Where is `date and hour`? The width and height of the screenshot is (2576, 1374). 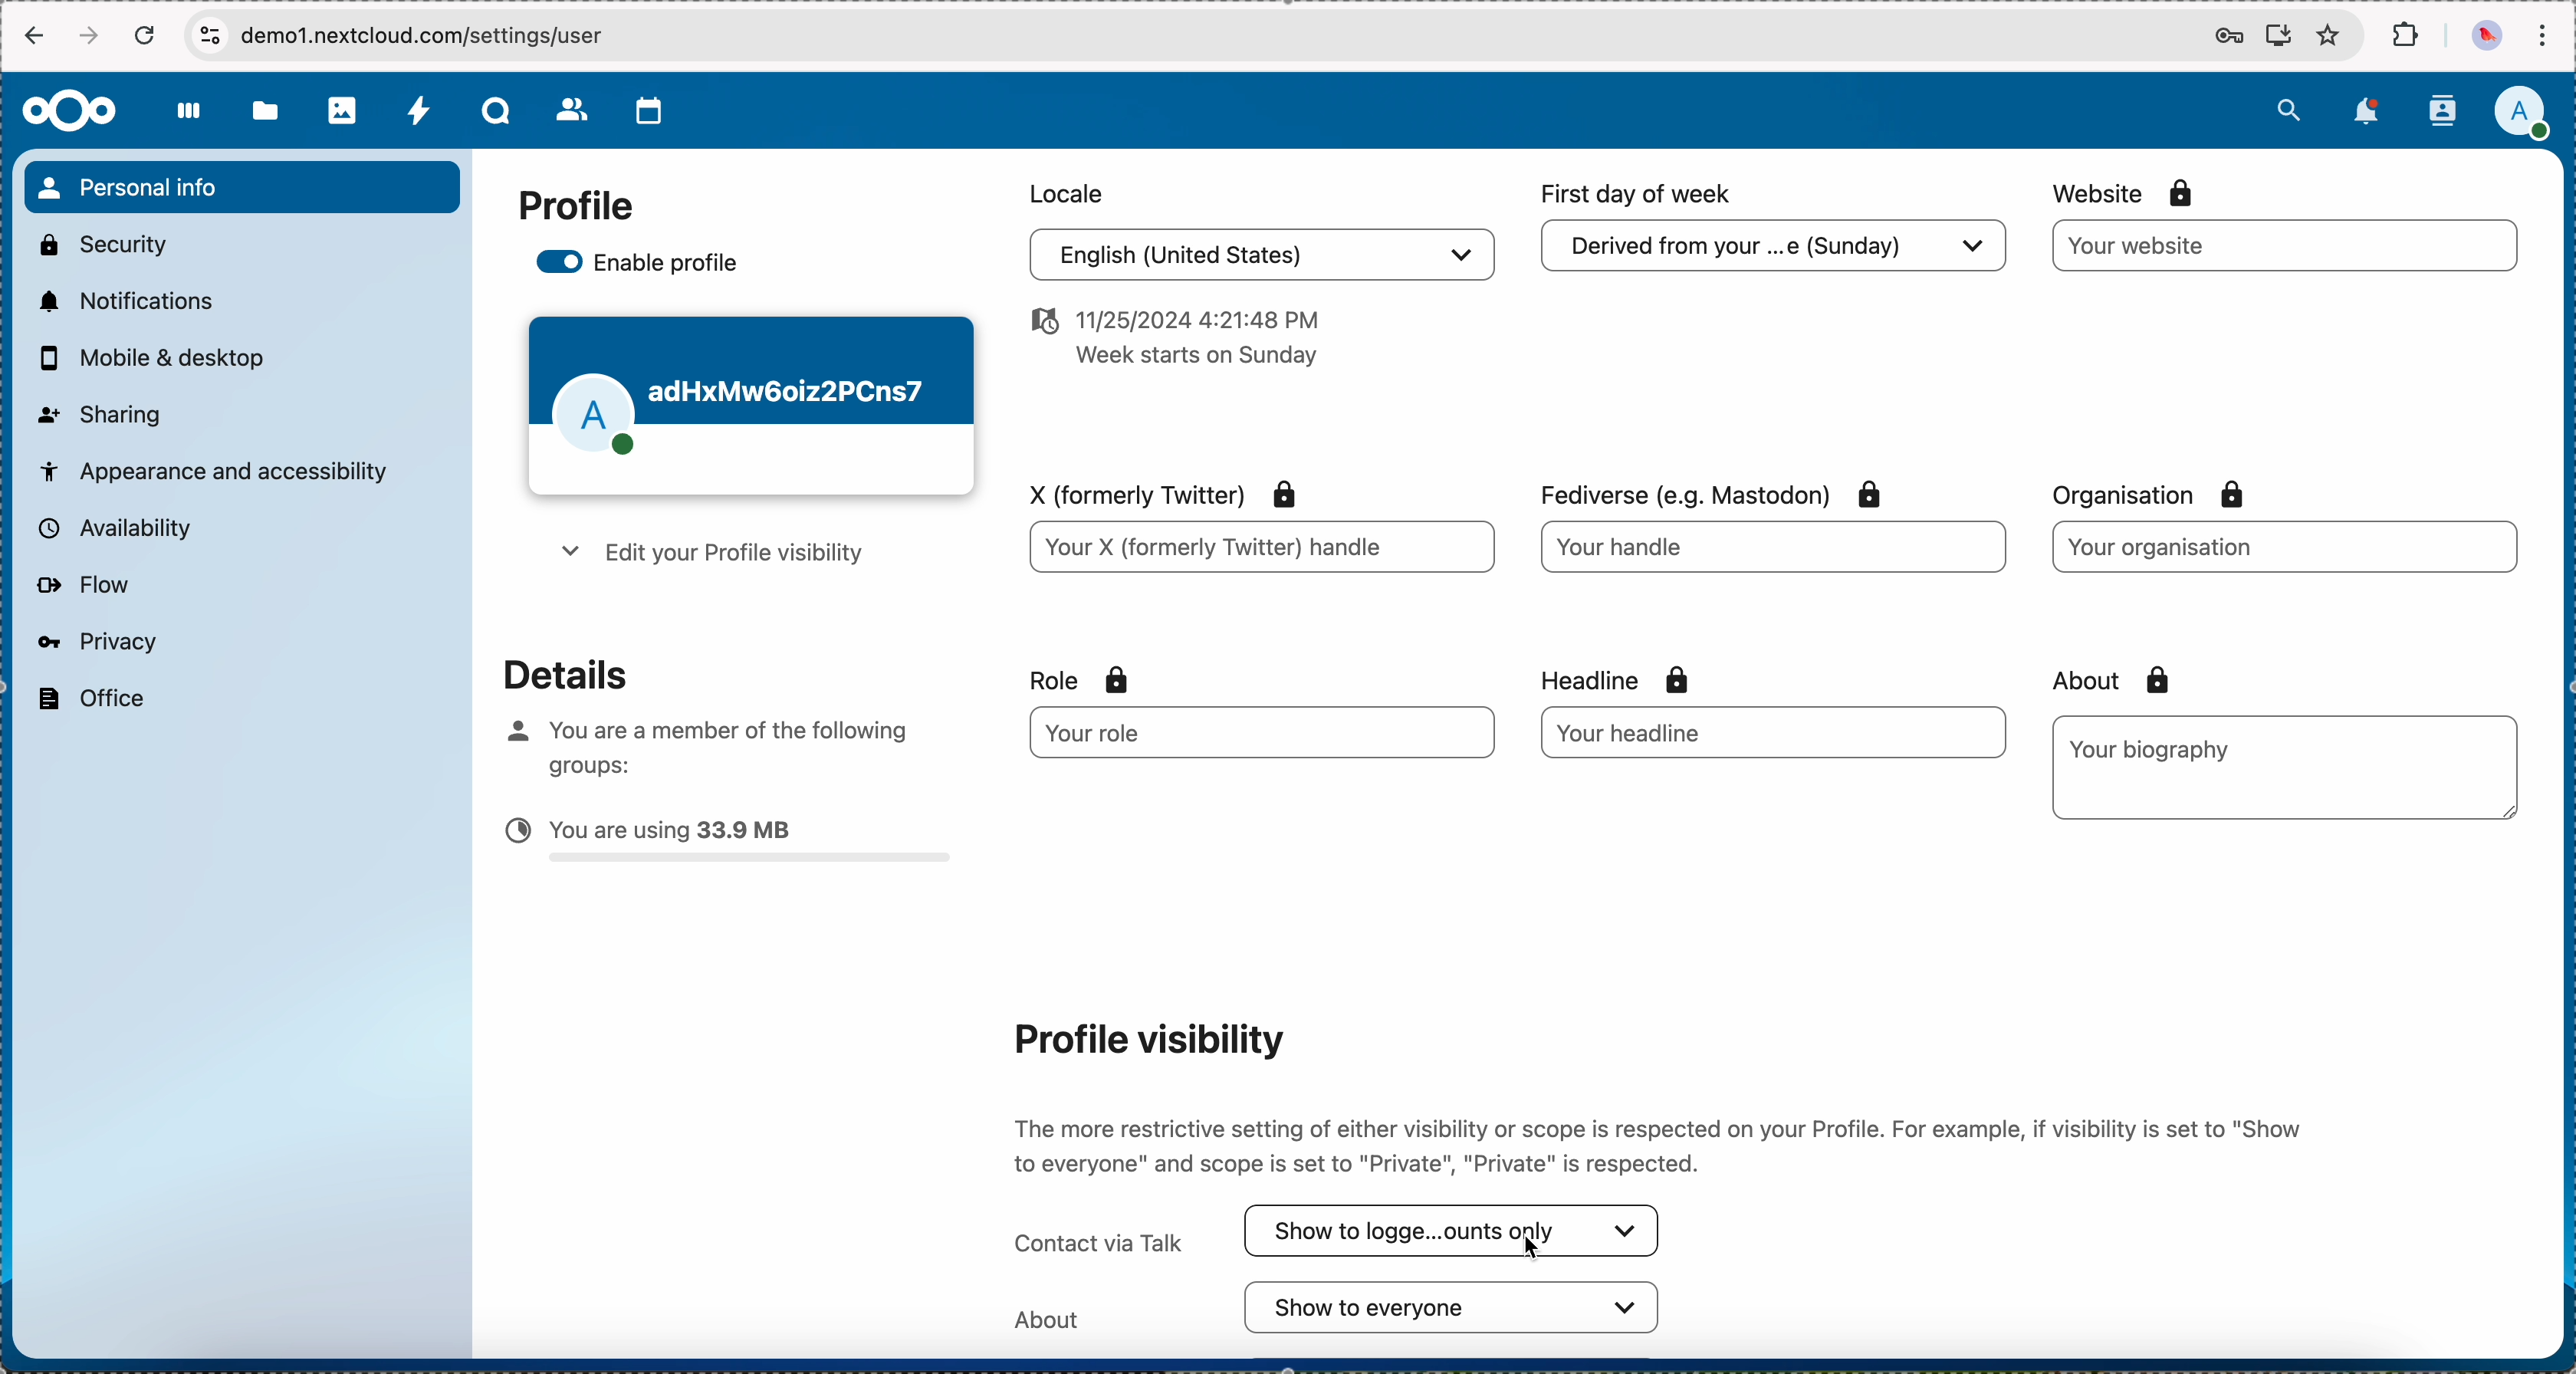 date and hour is located at coordinates (1170, 344).